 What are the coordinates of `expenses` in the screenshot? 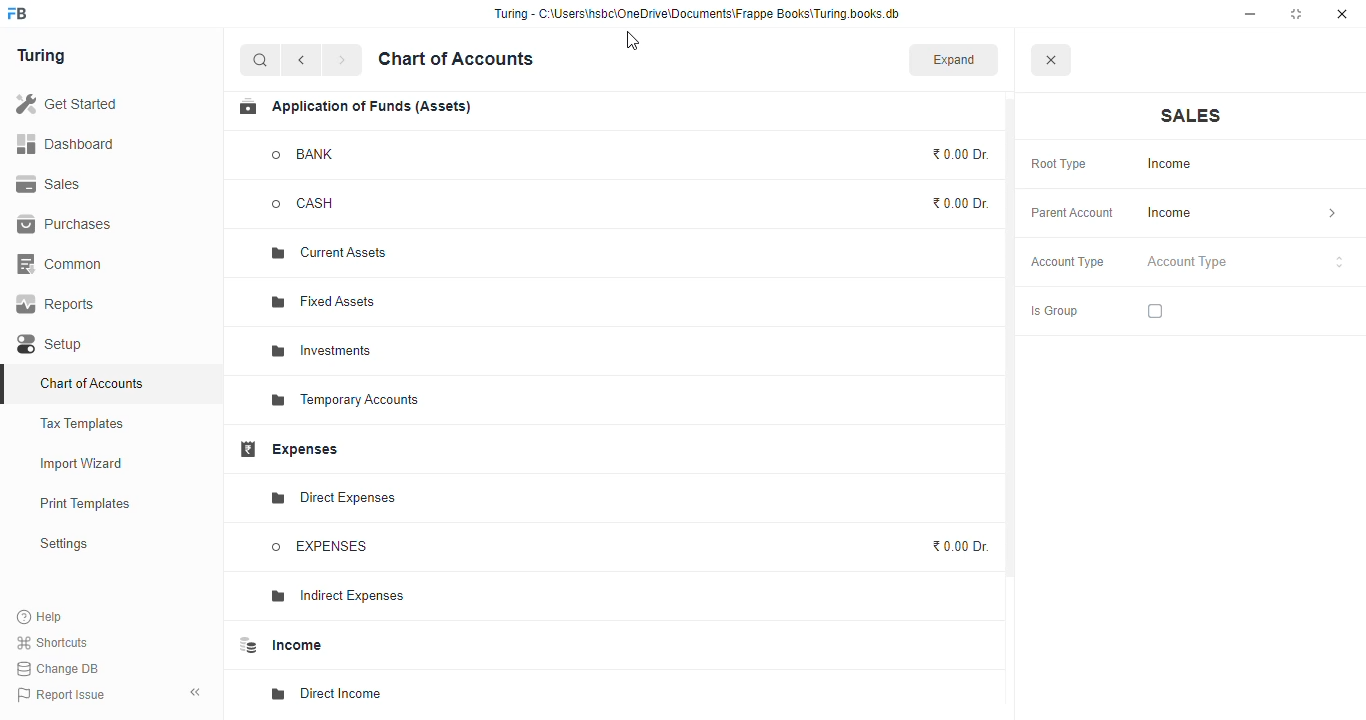 It's located at (288, 449).